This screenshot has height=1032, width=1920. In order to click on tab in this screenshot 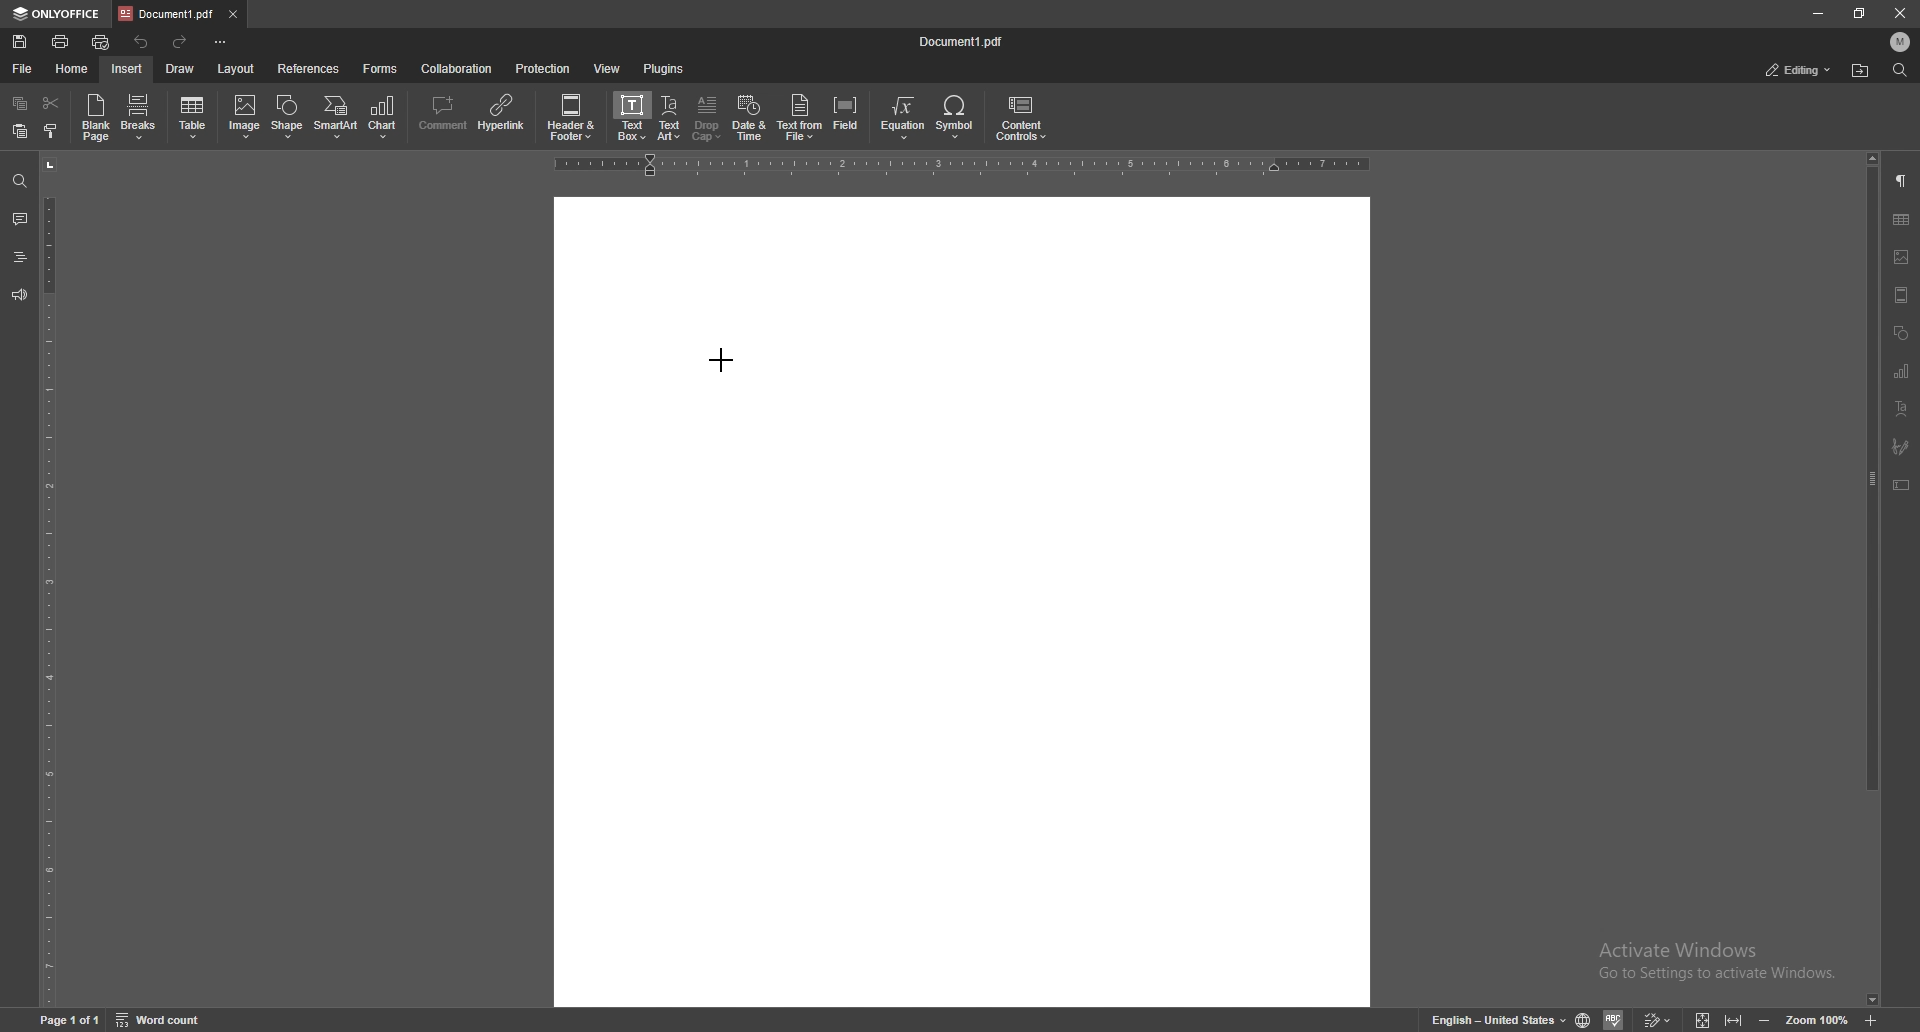, I will do `click(166, 14)`.